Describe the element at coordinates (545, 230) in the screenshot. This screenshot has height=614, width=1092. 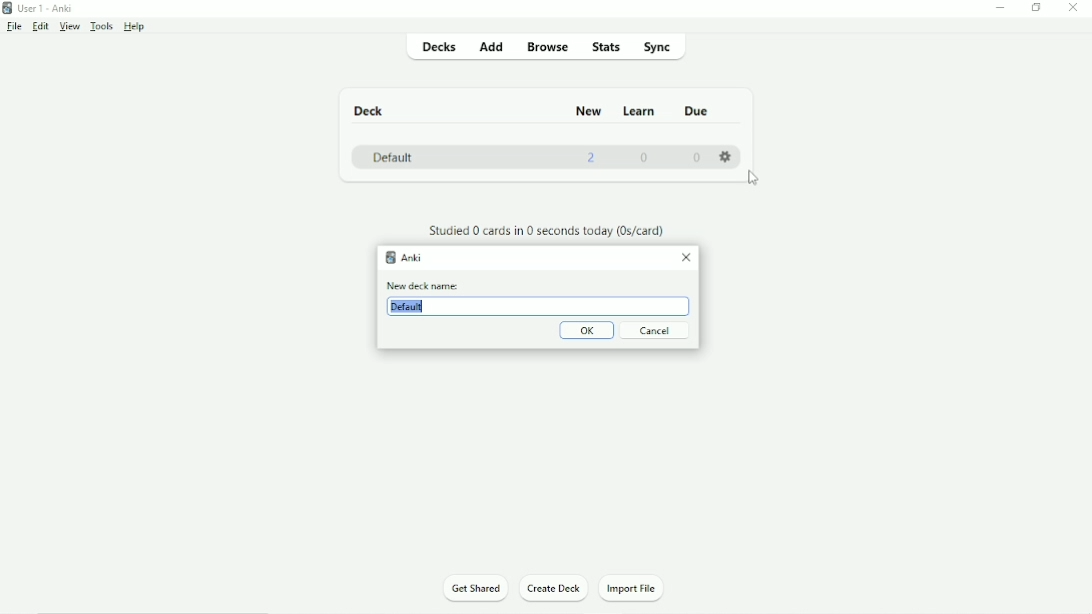
I see `Studied 0 cards in 0 seconds today.` at that location.